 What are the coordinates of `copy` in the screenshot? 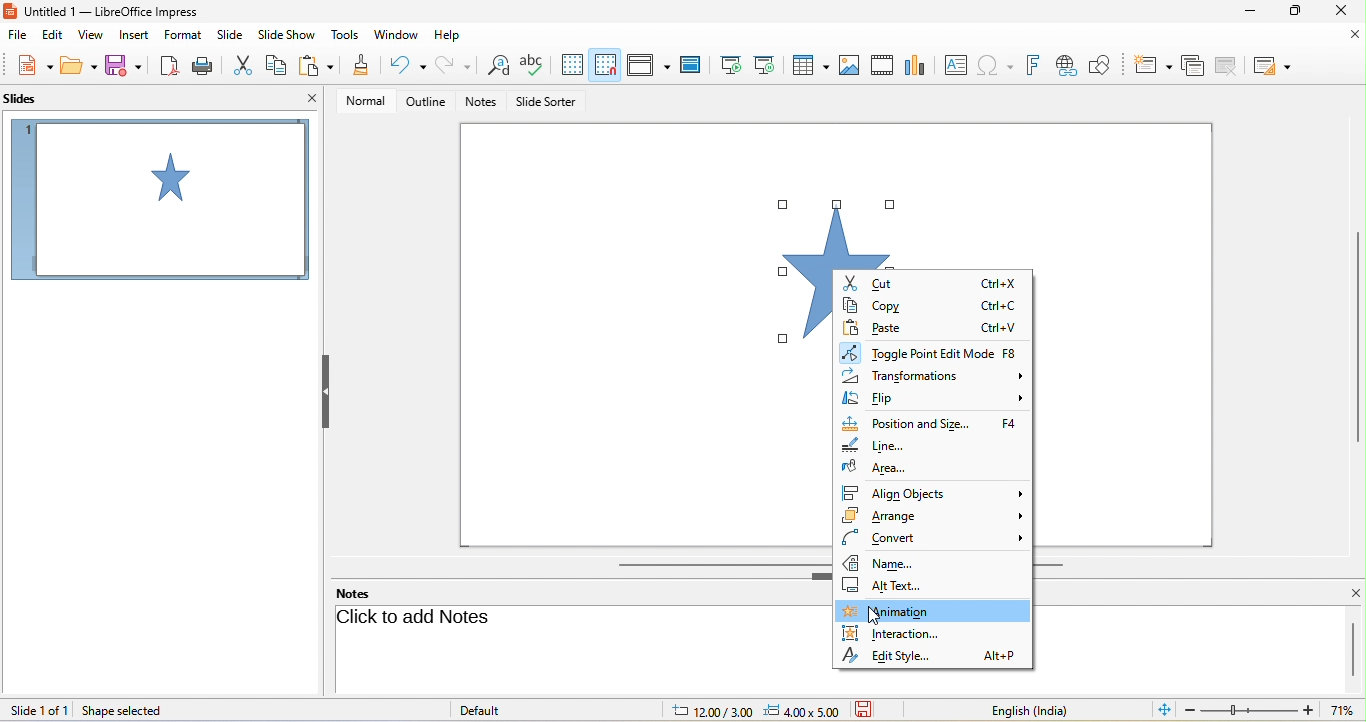 It's located at (932, 305).